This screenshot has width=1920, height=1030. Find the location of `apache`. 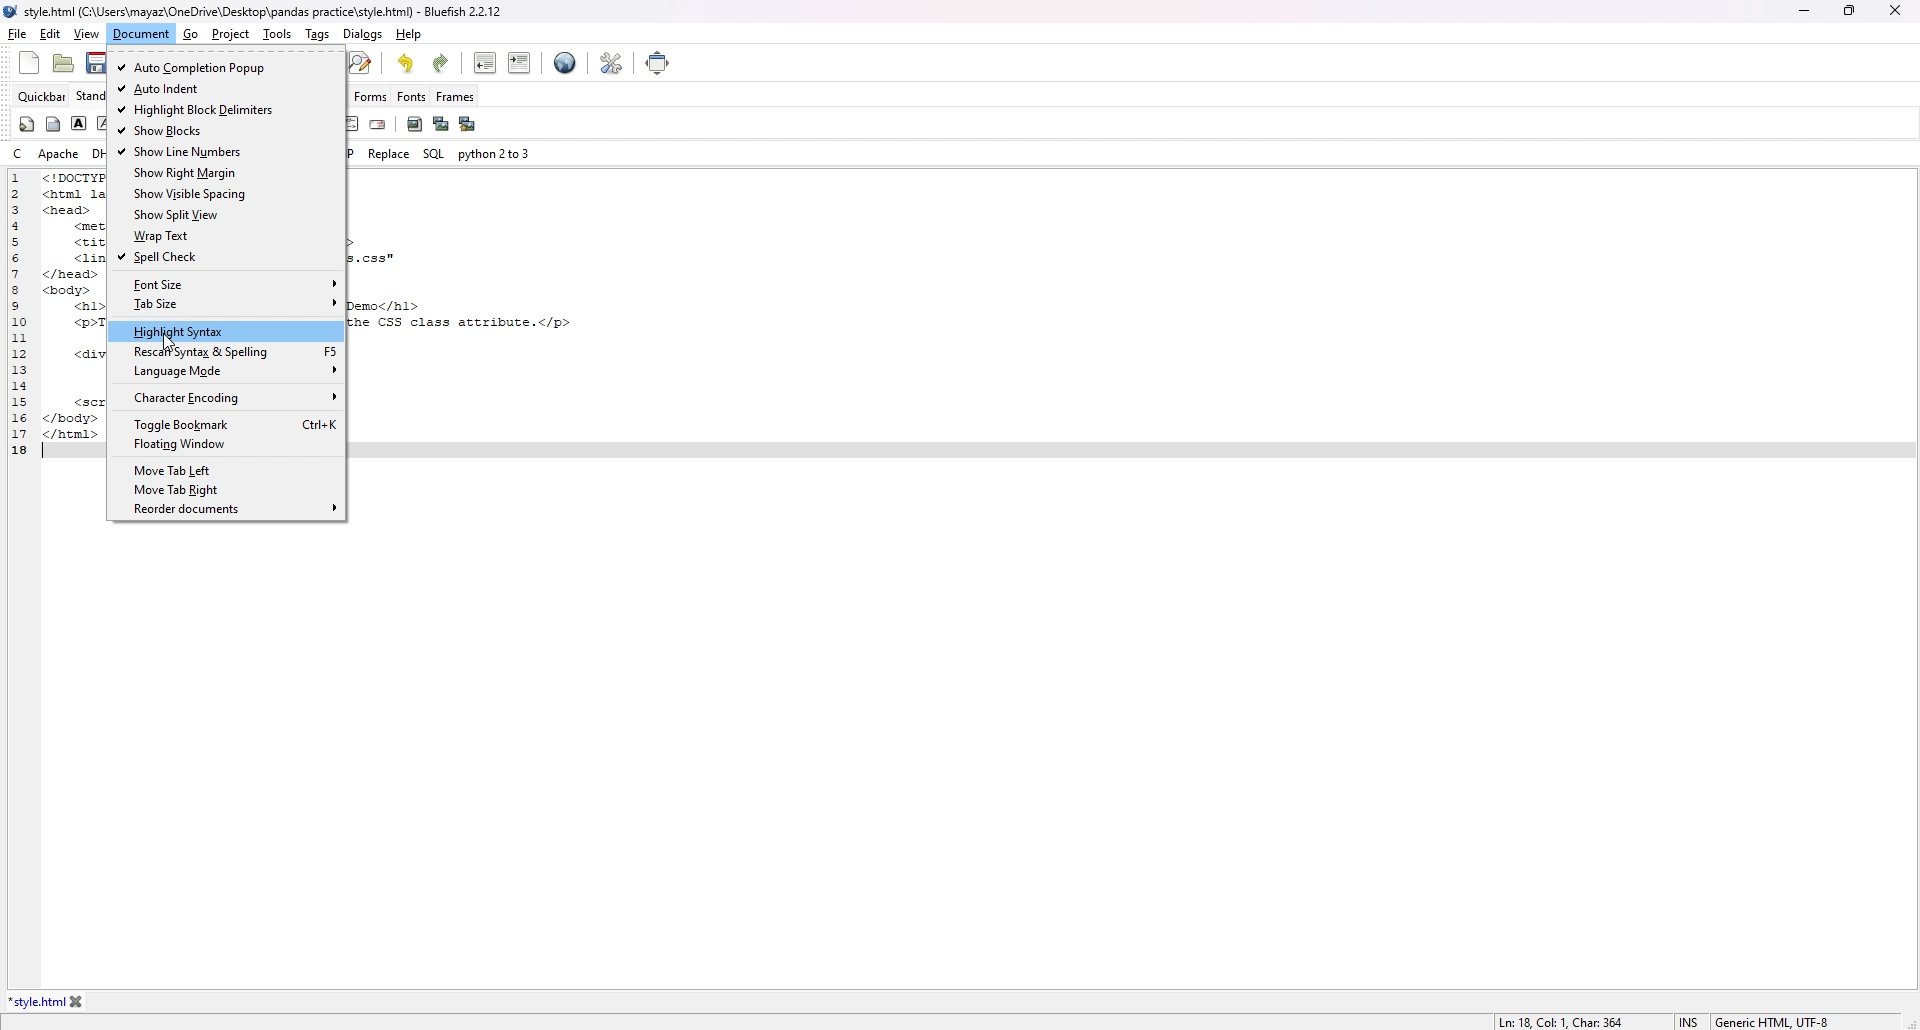

apache is located at coordinates (60, 153).